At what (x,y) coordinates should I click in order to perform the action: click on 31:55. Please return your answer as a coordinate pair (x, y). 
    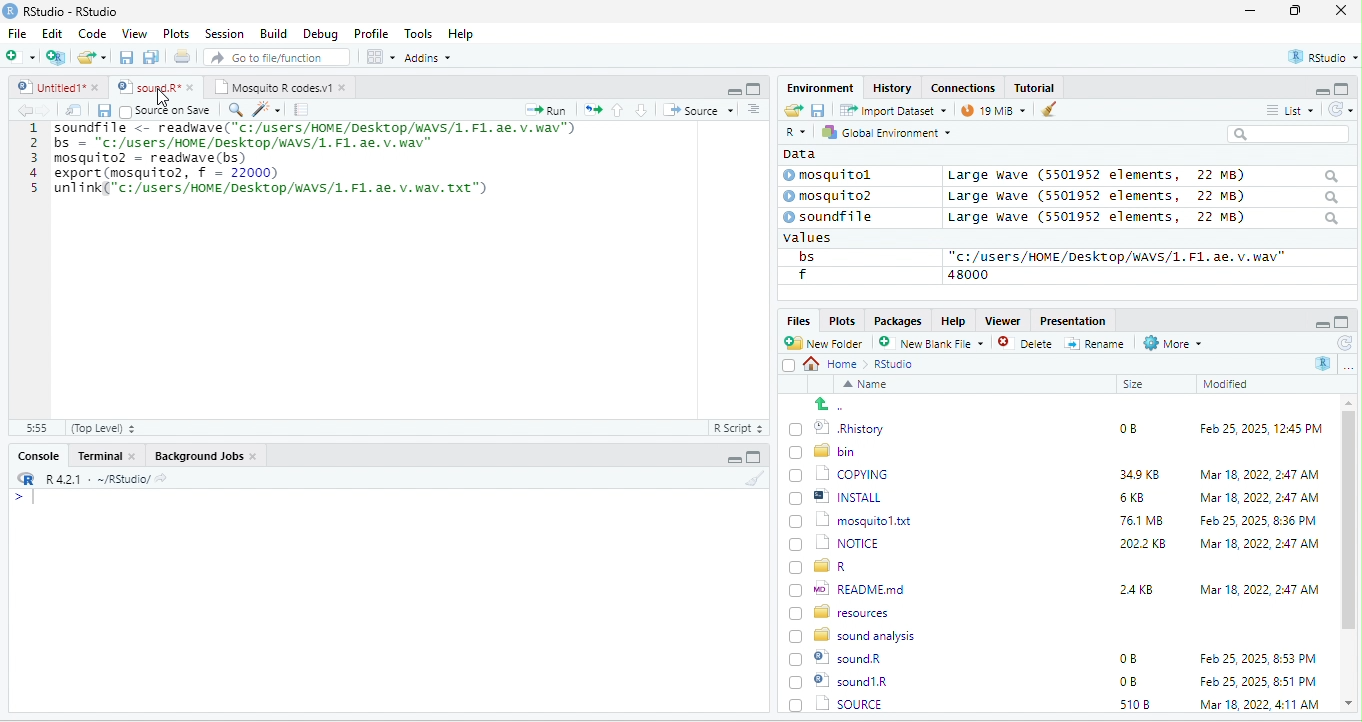
    Looking at the image, I should click on (34, 428).